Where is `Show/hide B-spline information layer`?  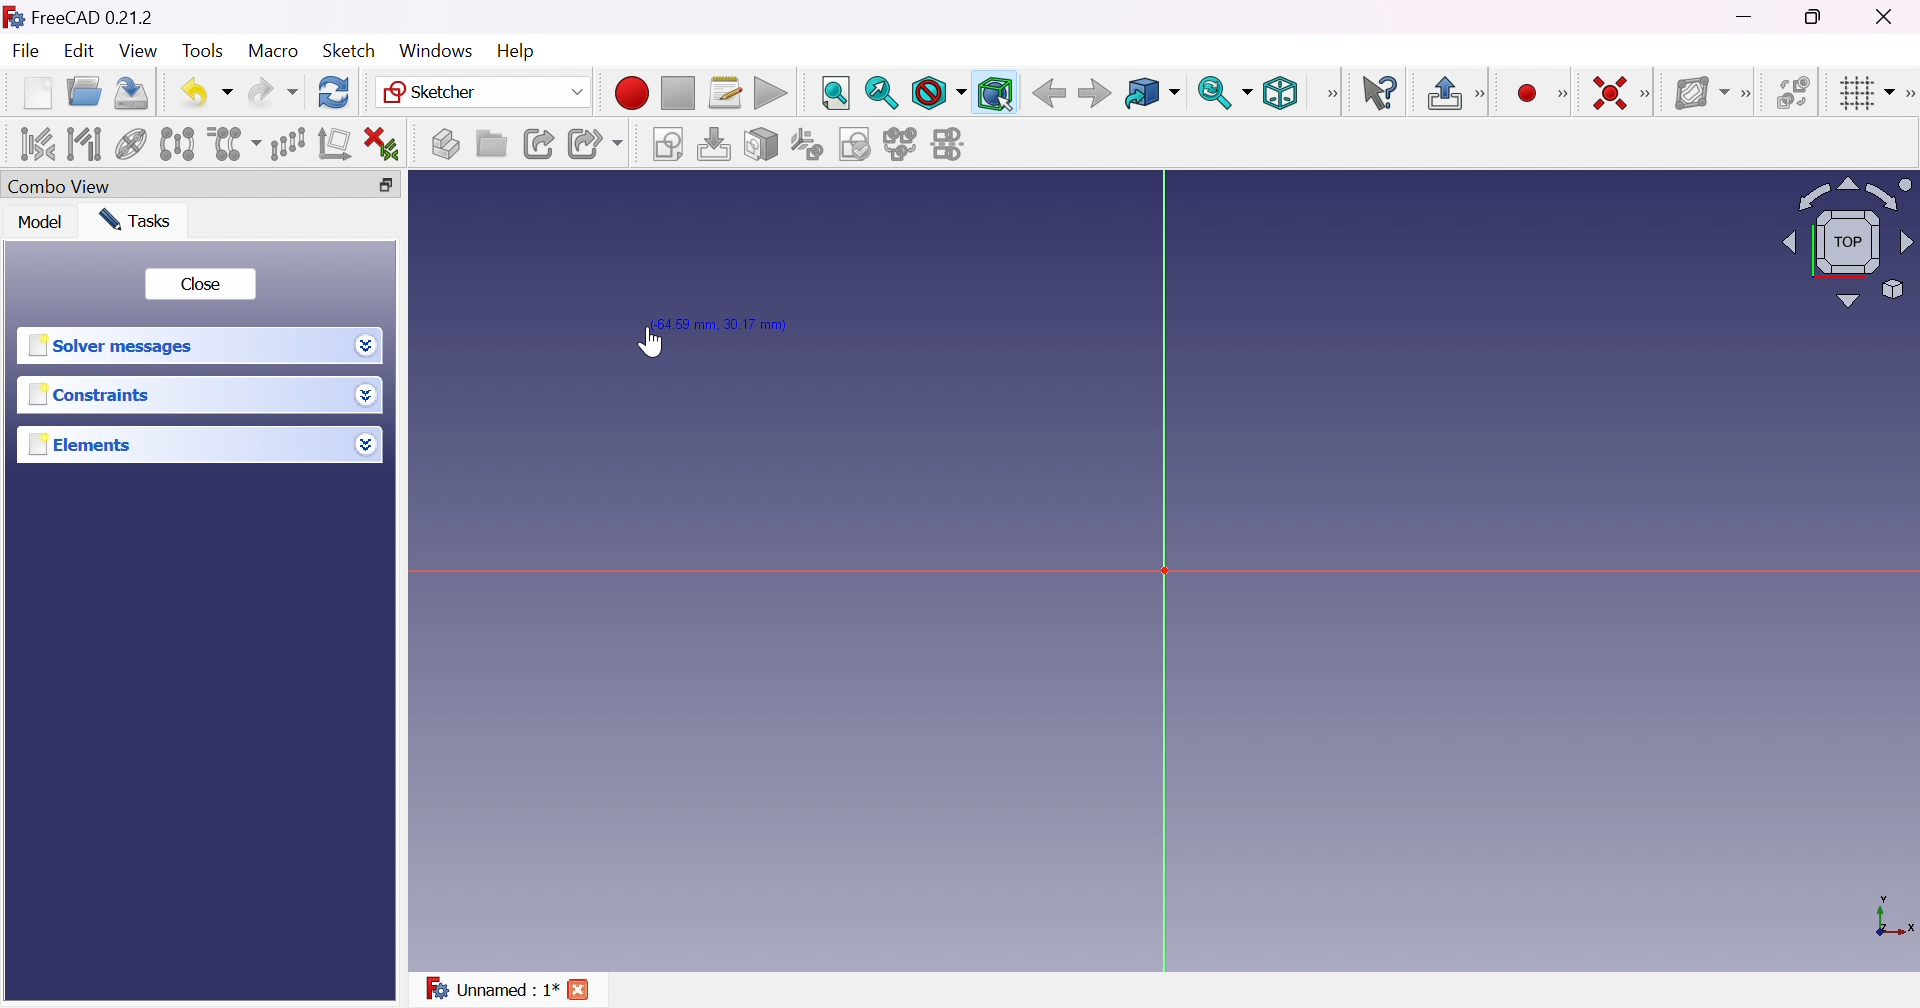 Show/hide B-spline information layer is located at coordinates (1701, 92).